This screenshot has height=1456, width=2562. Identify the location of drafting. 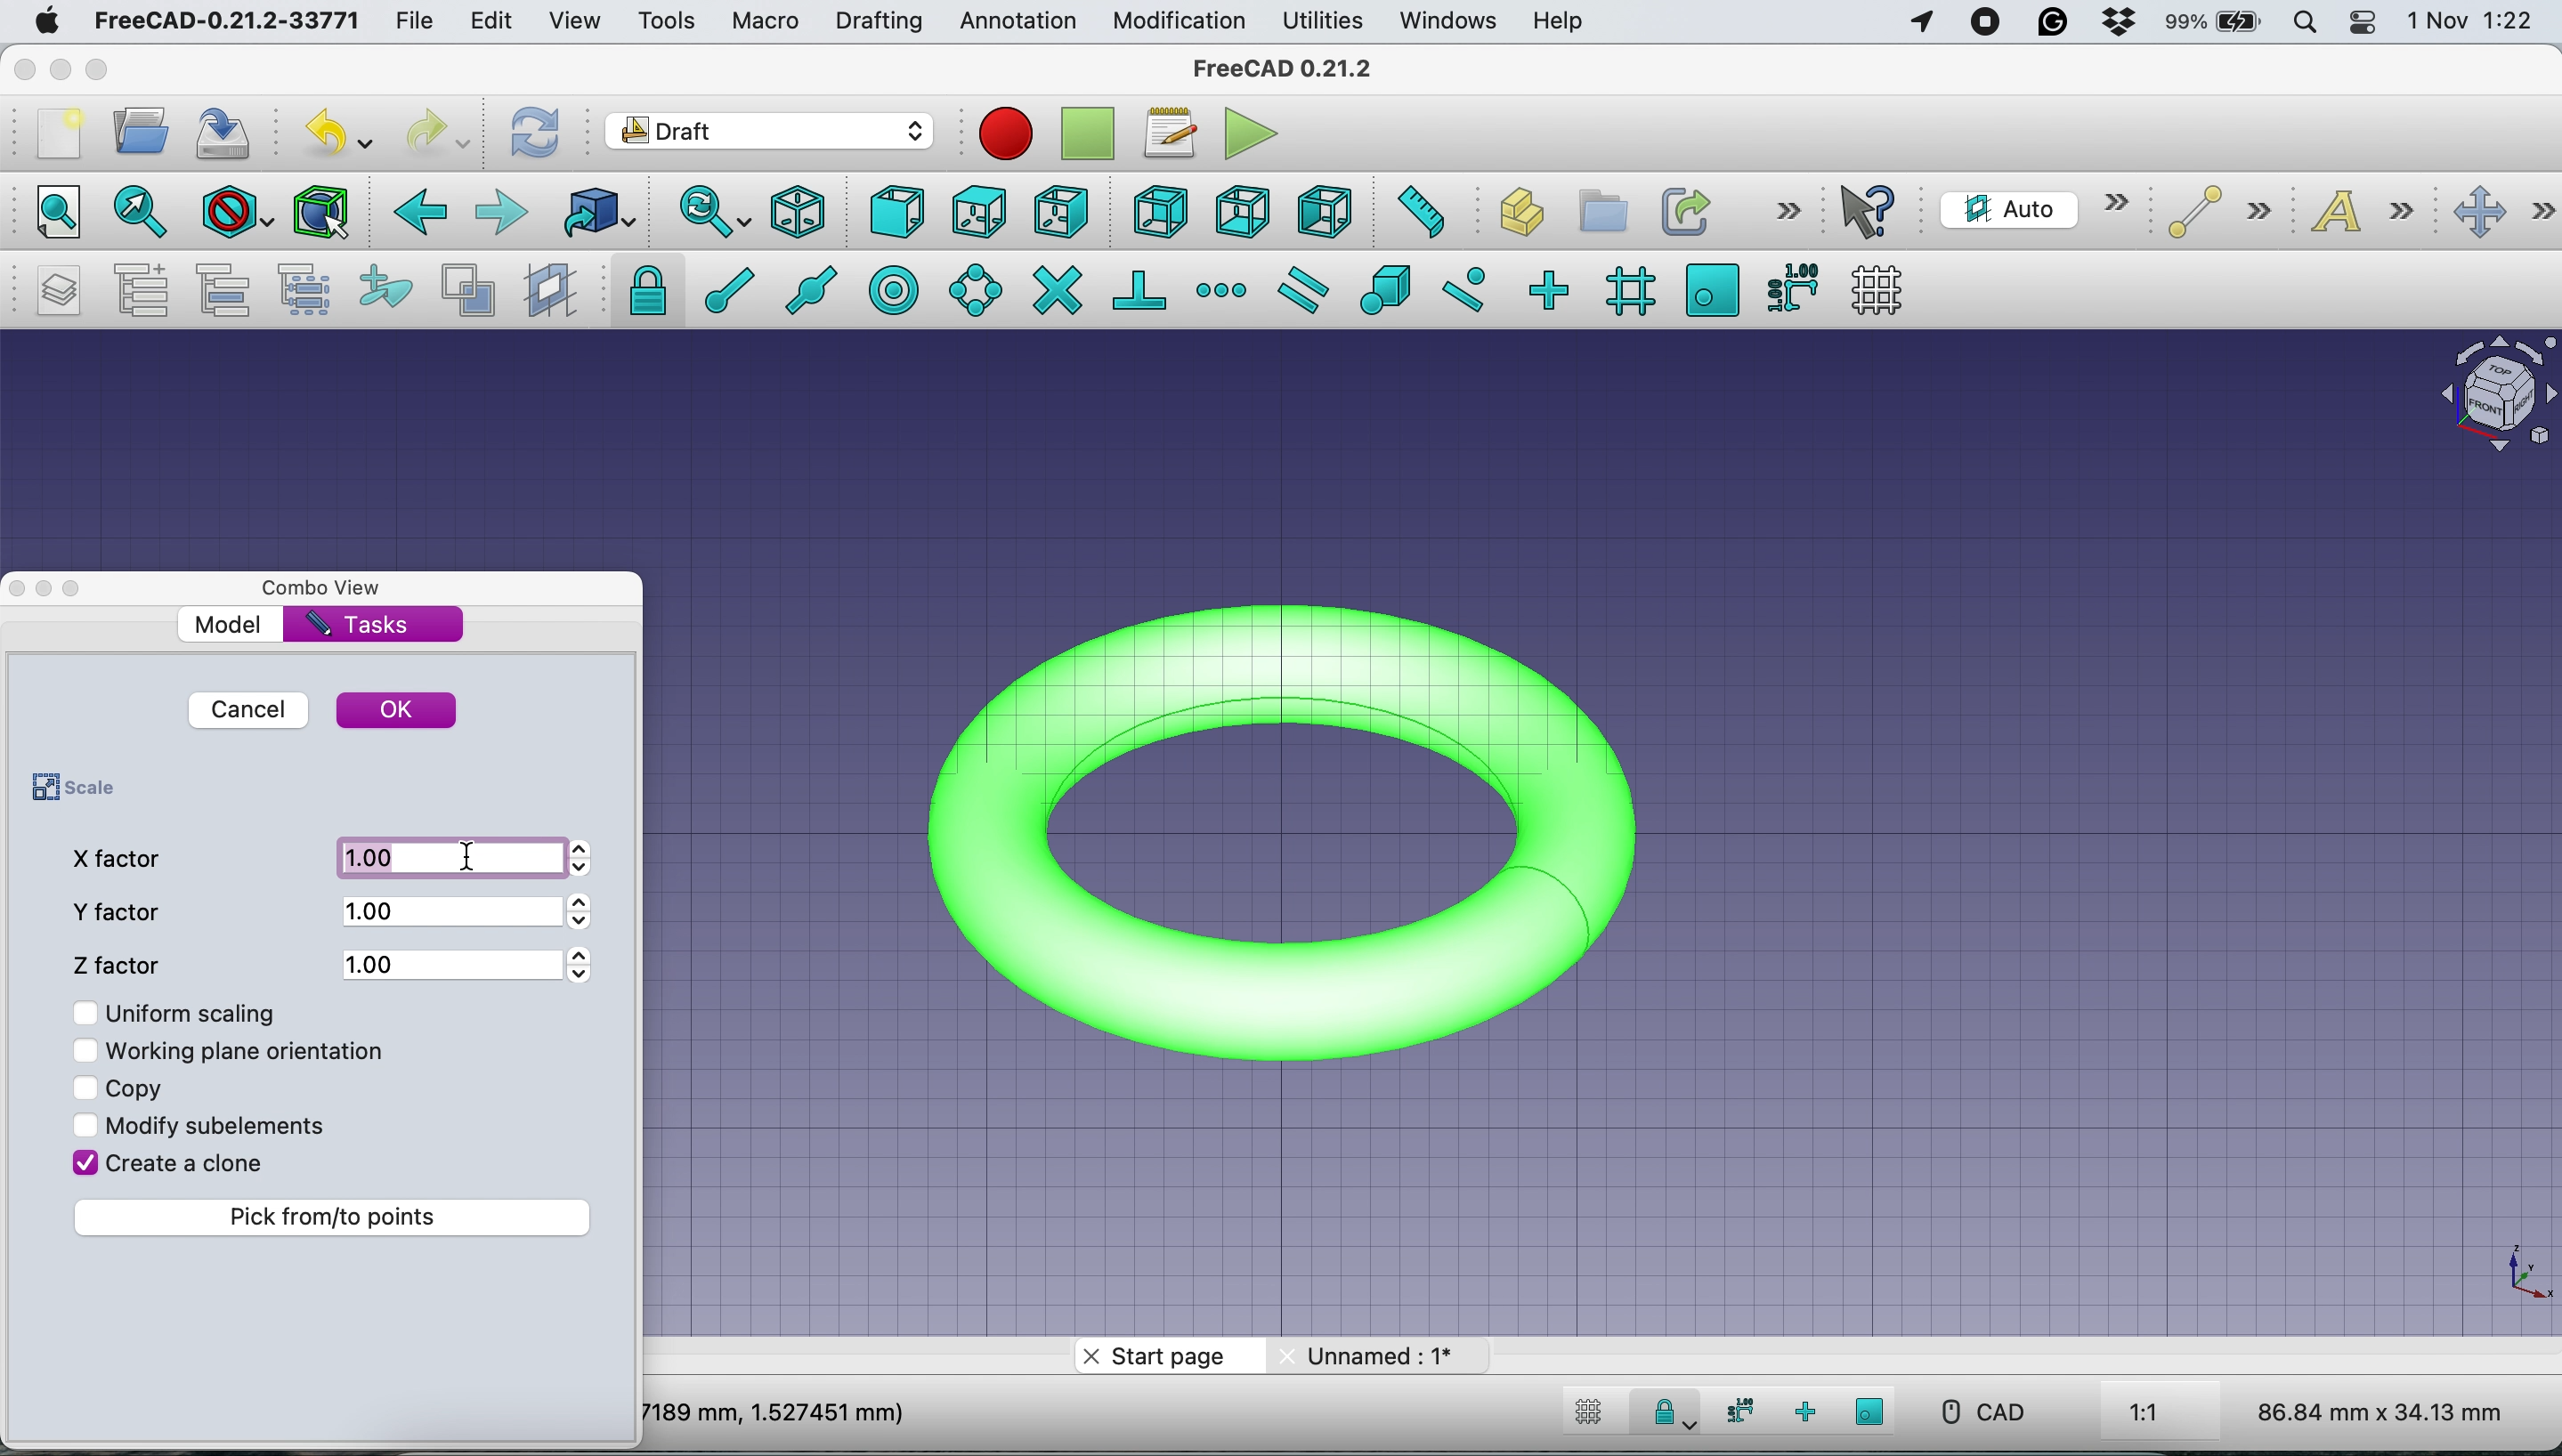
(878, 23).